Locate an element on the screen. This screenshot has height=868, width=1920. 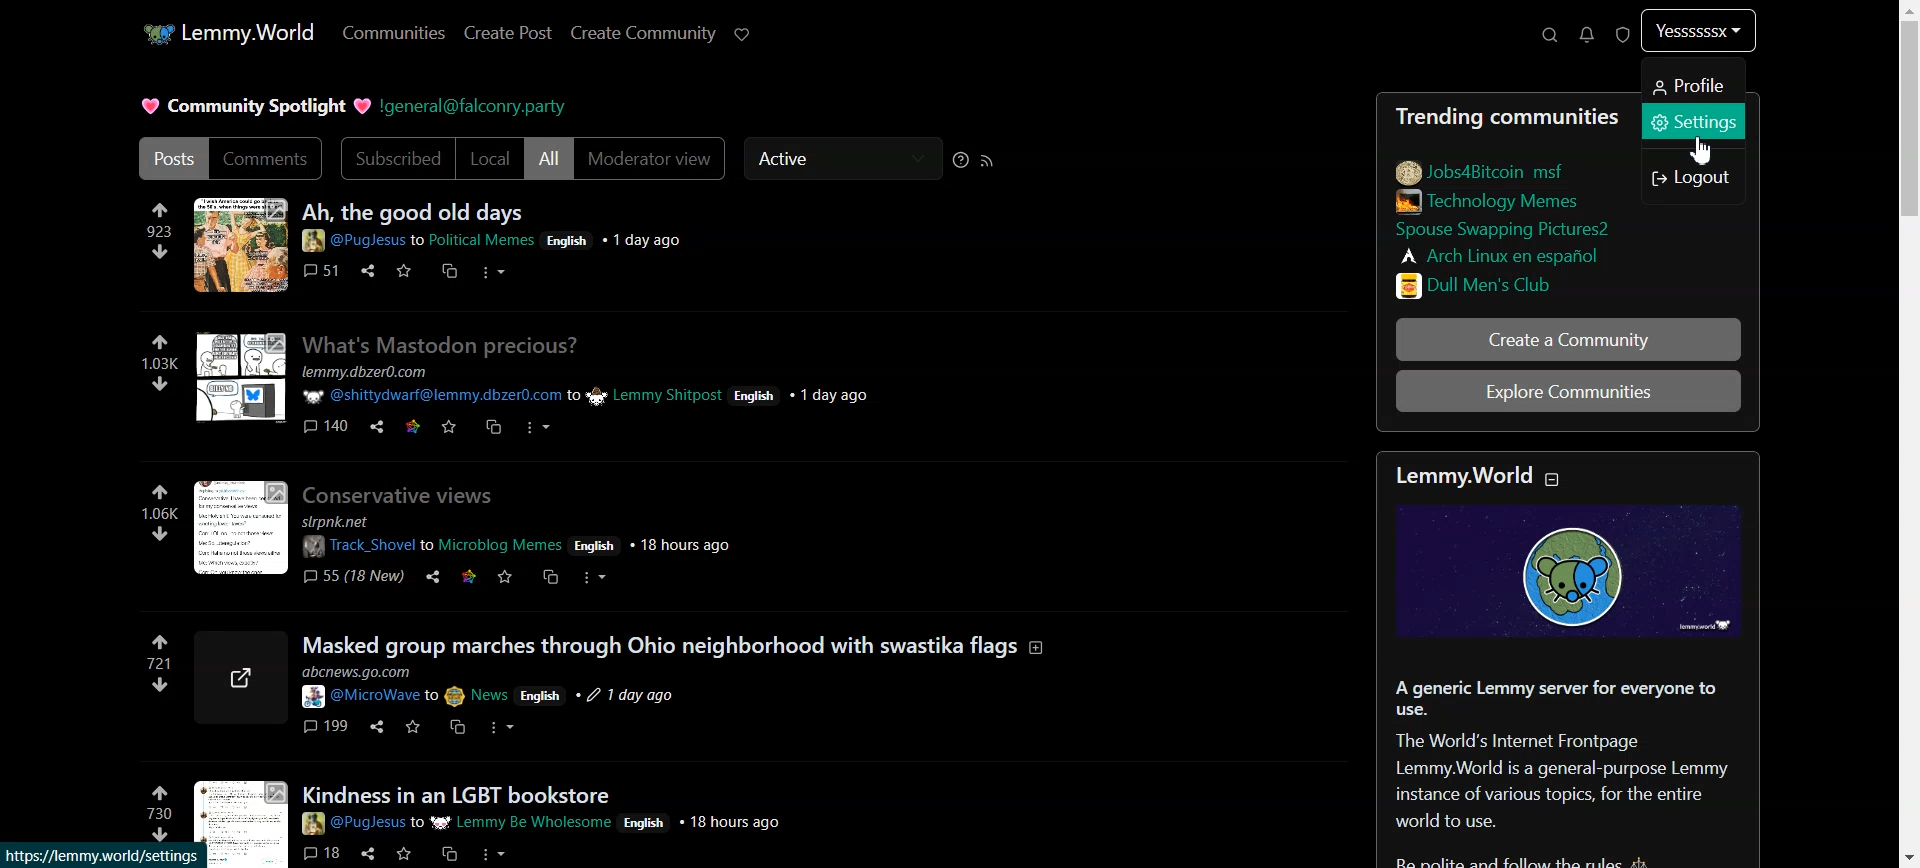
share is located at coordinates (381, 425).